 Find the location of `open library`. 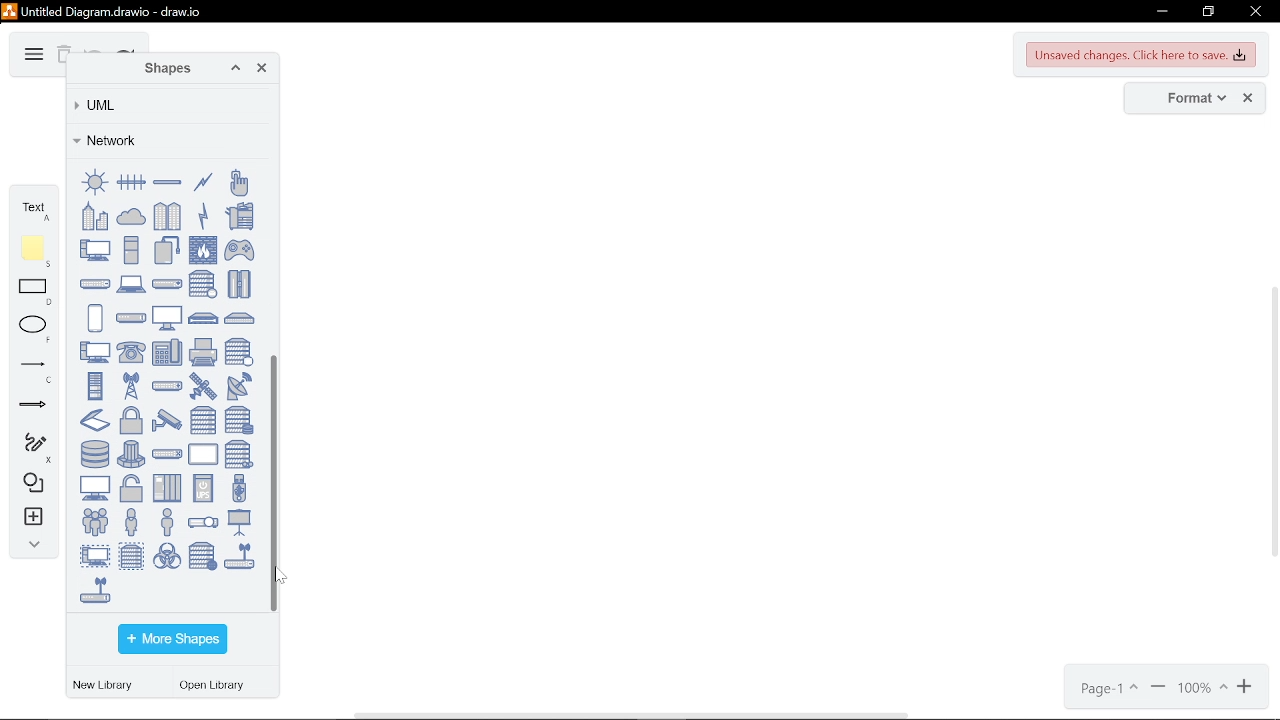

open library is located at coordinates (217, 687).